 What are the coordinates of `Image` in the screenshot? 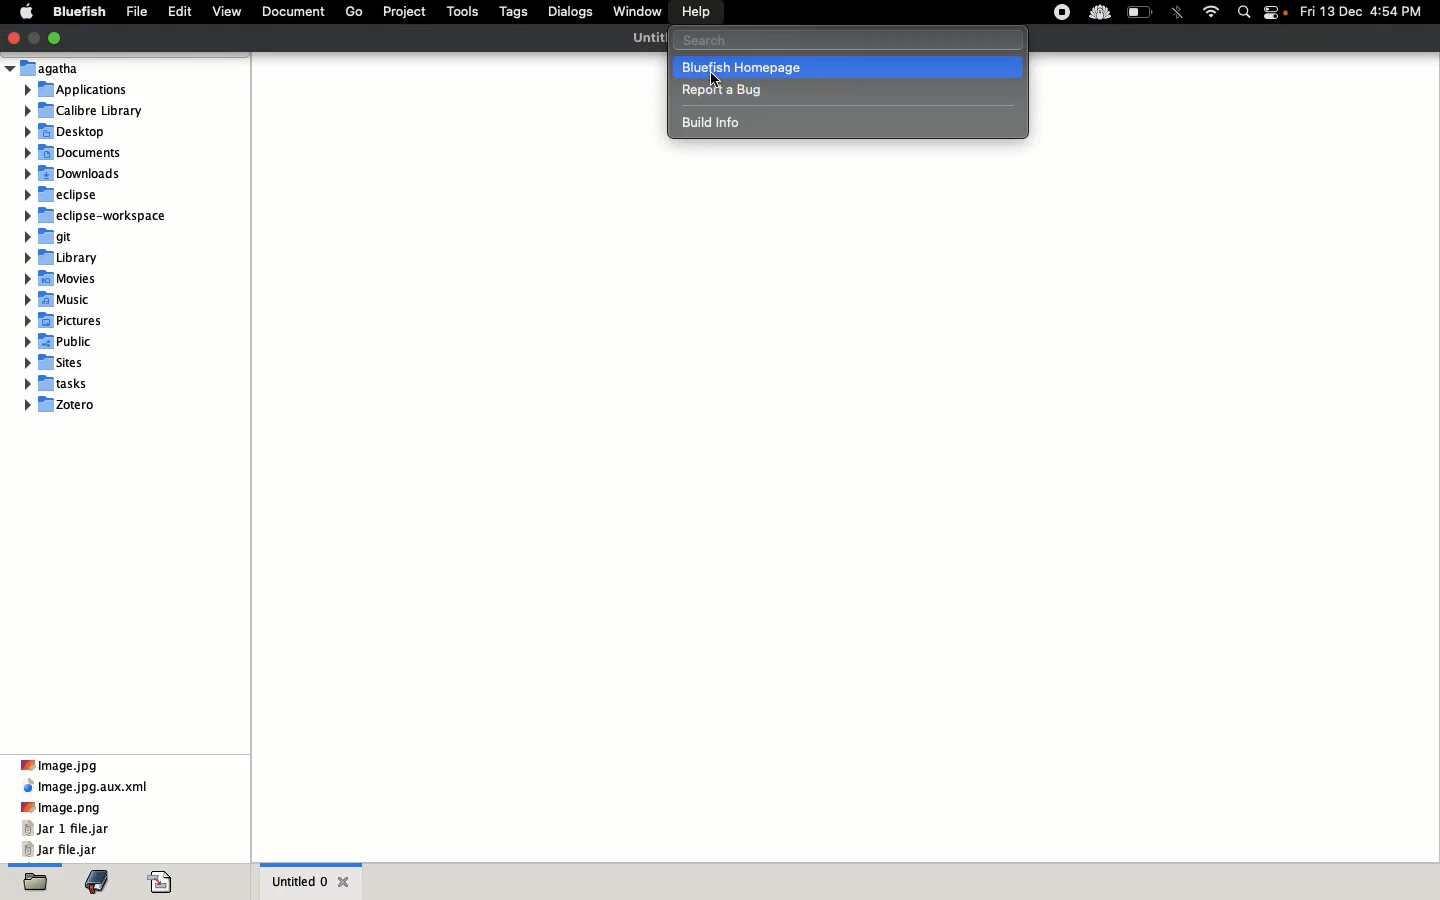 It's located at (61, 808).